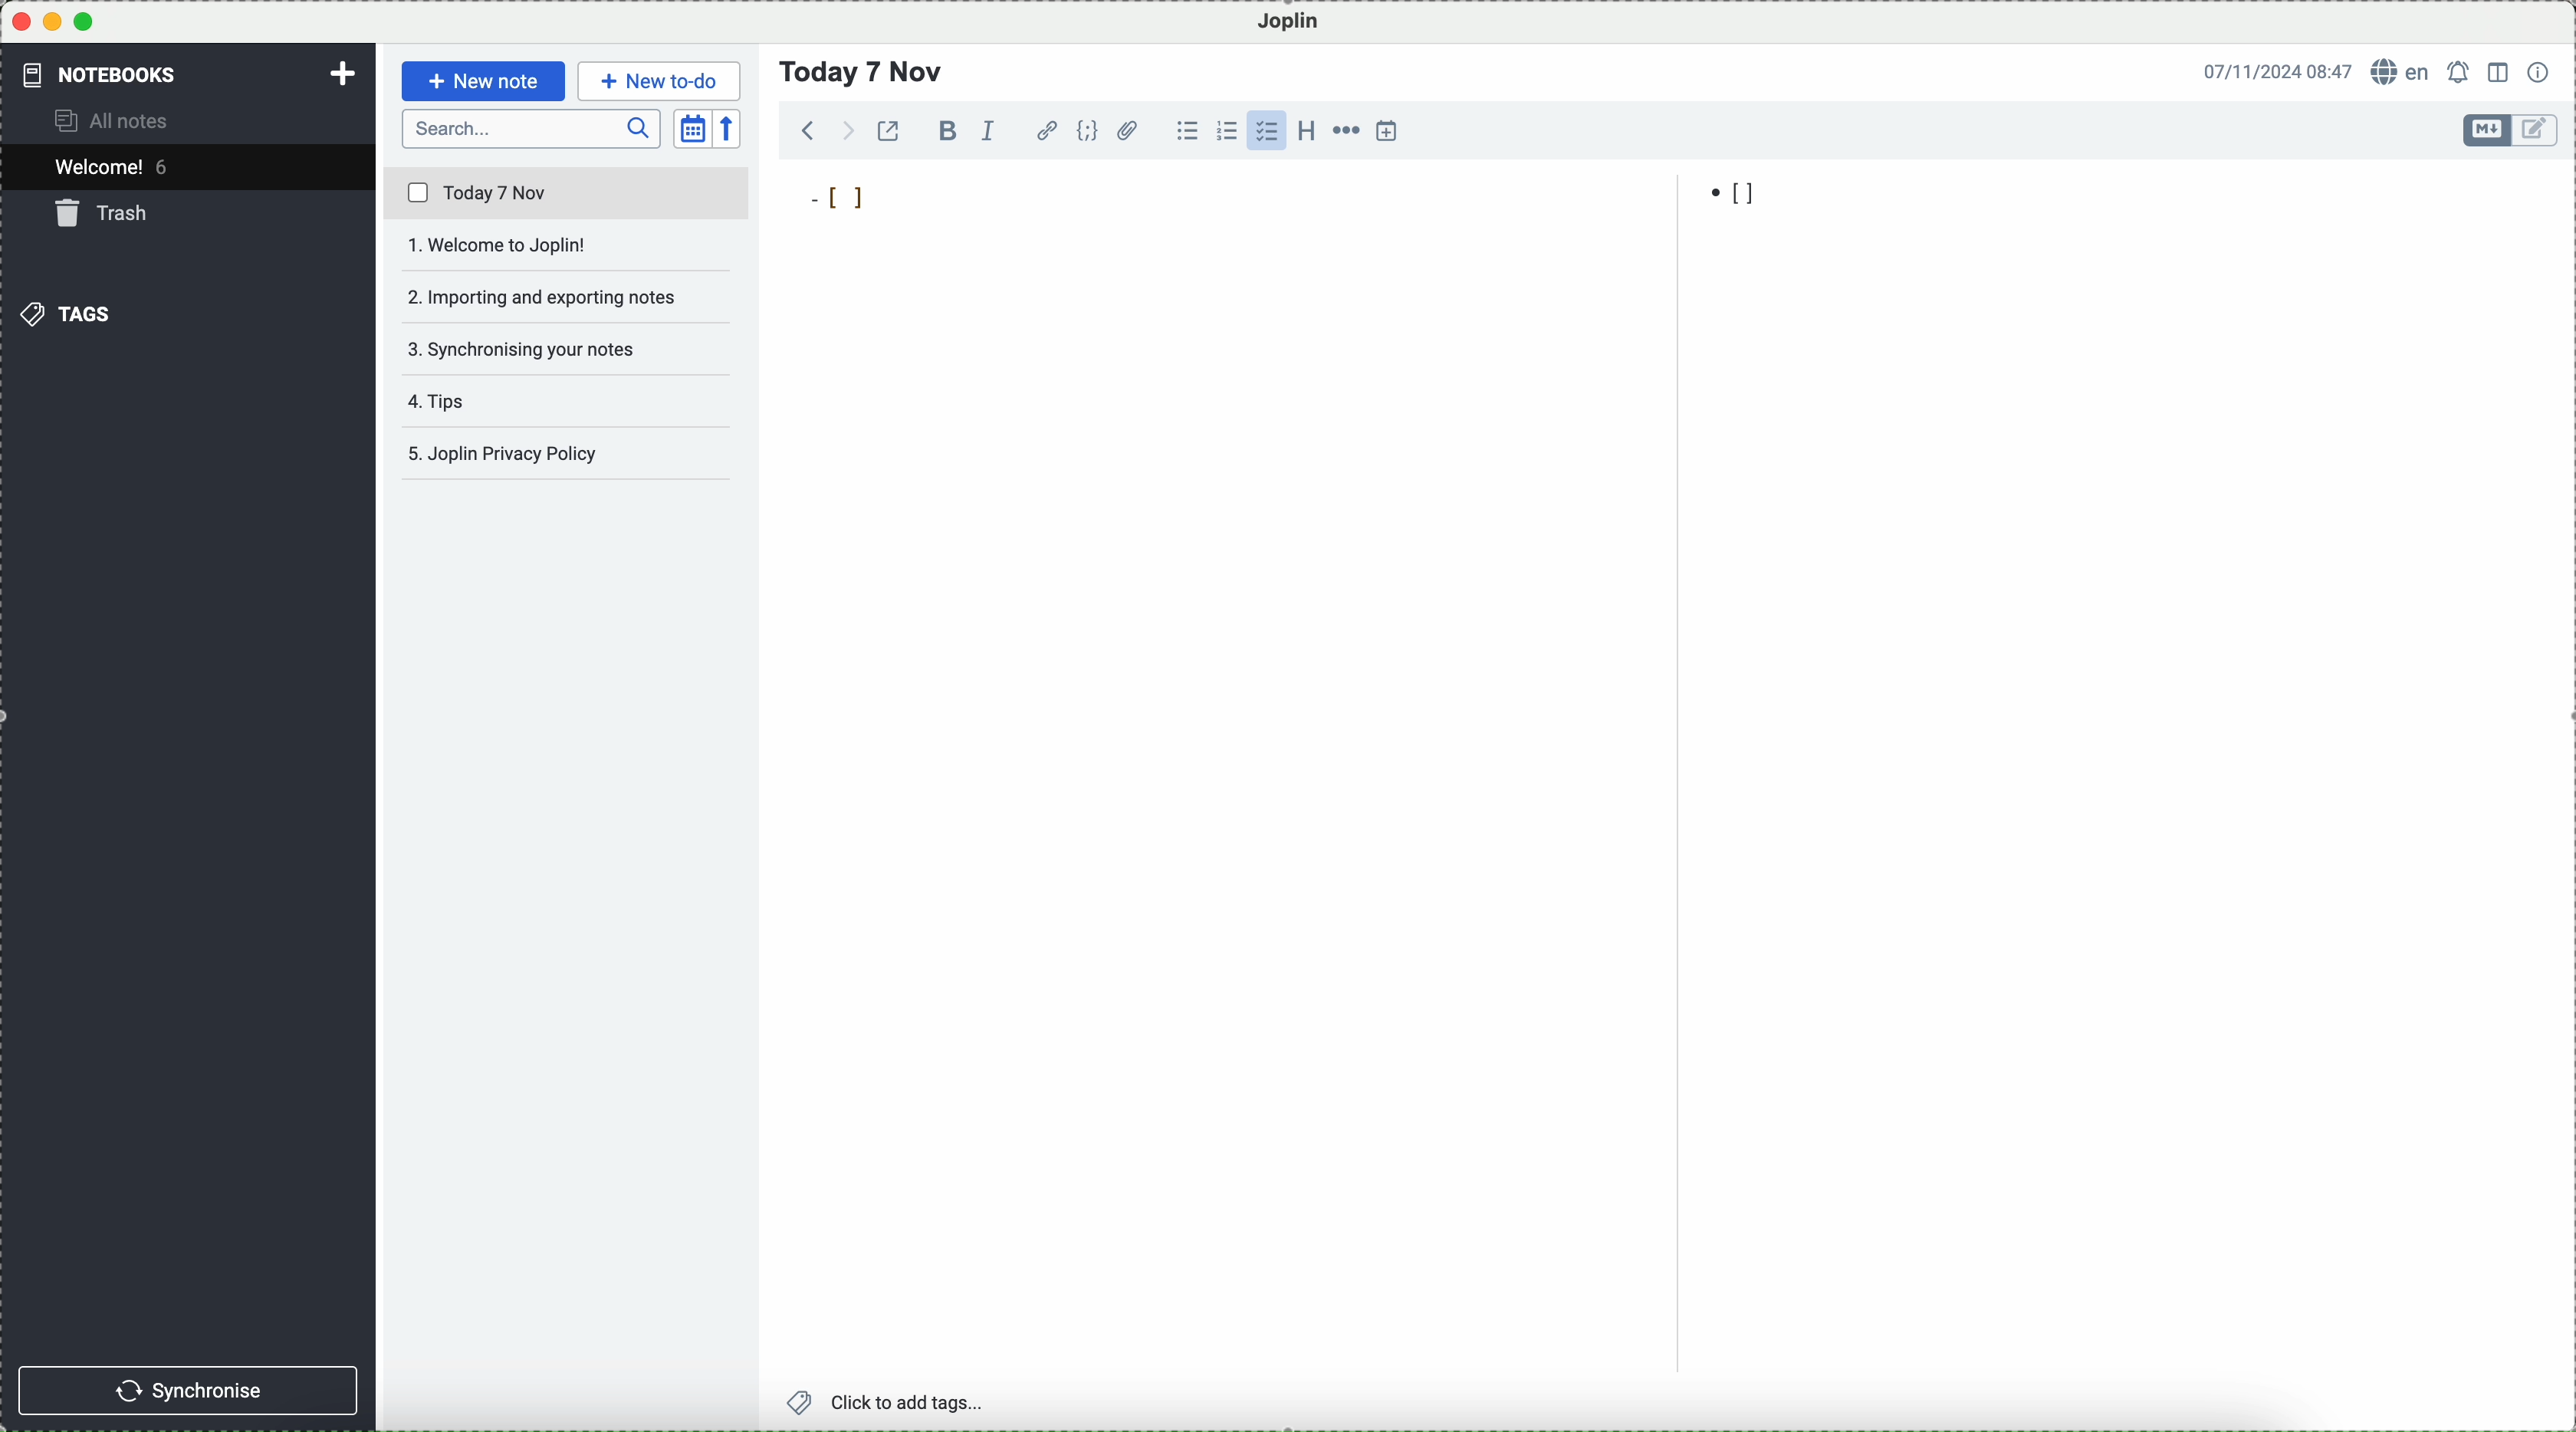 The image size is (2576, 1432). What do you see at coordinates (659, 82) in the screenshot?
I see `new to-do button` at bounding box center [659, 82].